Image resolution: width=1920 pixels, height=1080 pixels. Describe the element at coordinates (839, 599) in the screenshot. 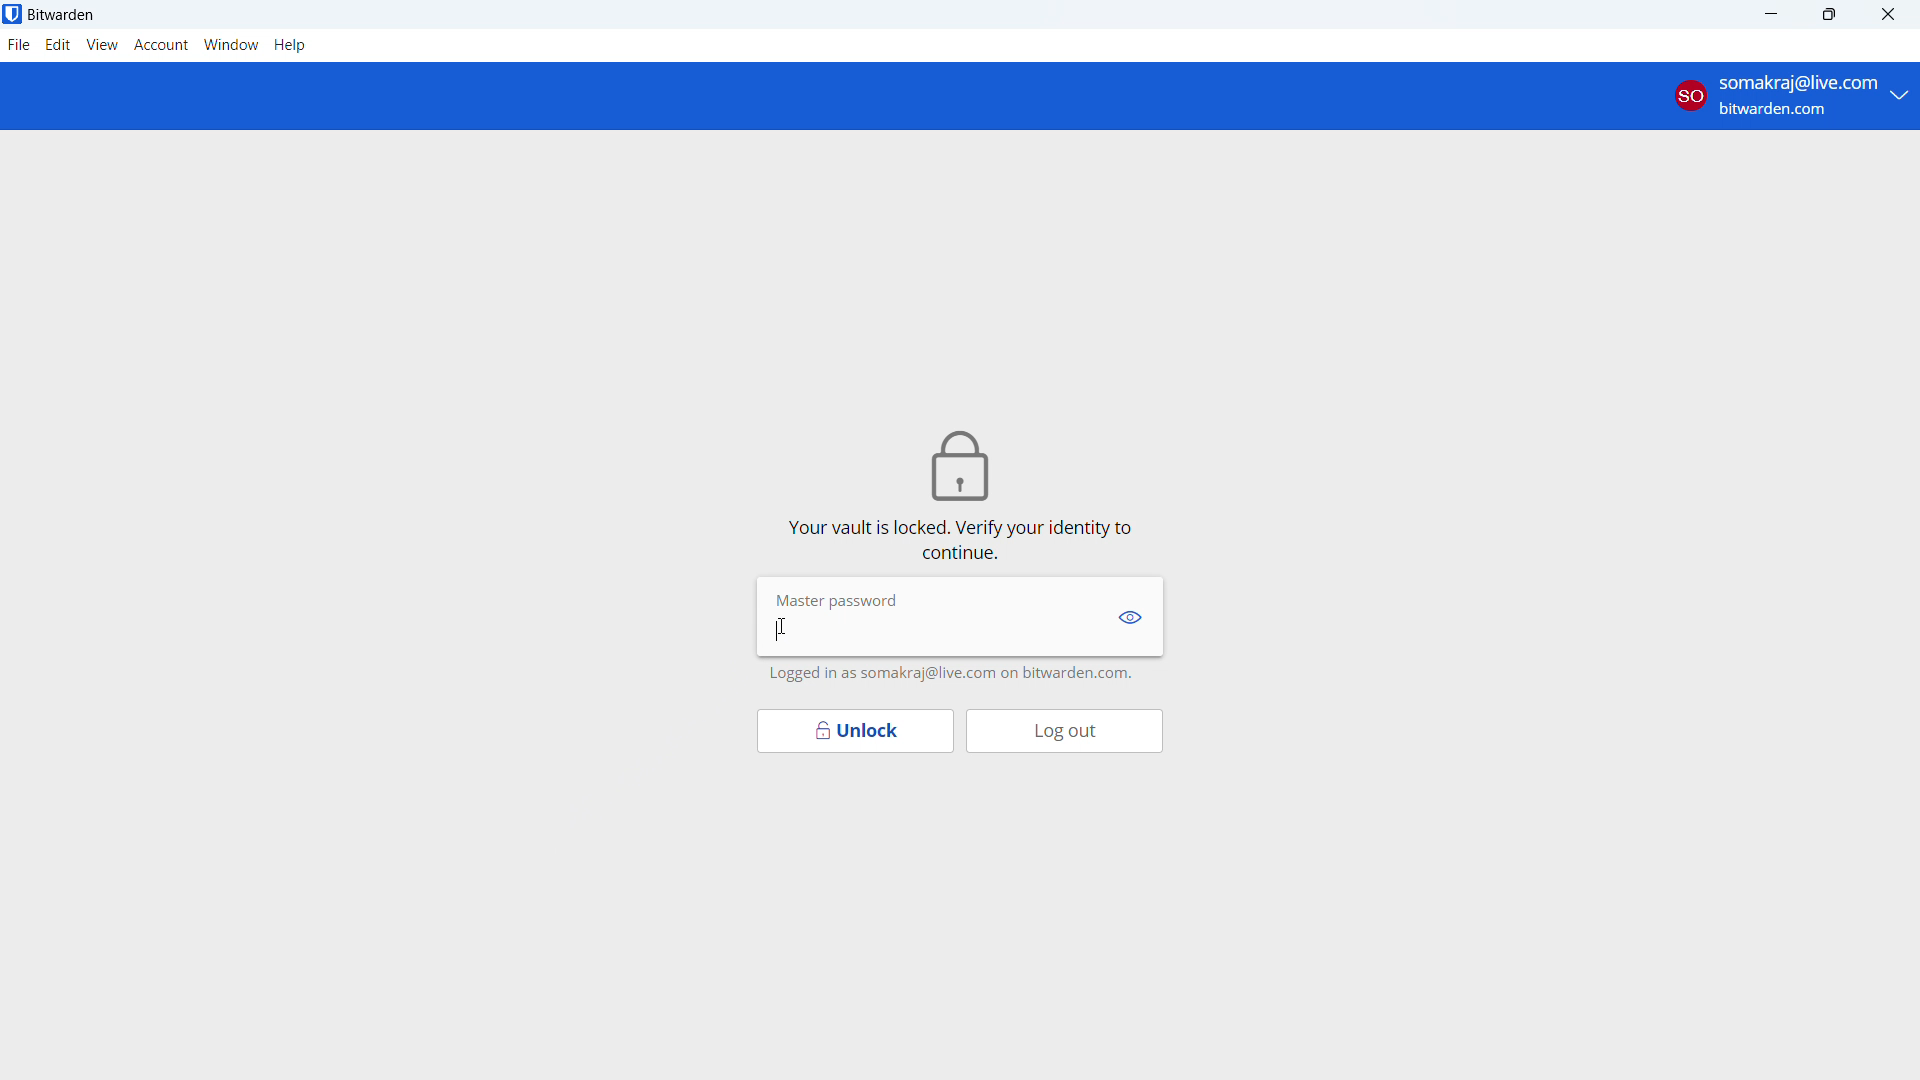

I see `Master password` at that location.